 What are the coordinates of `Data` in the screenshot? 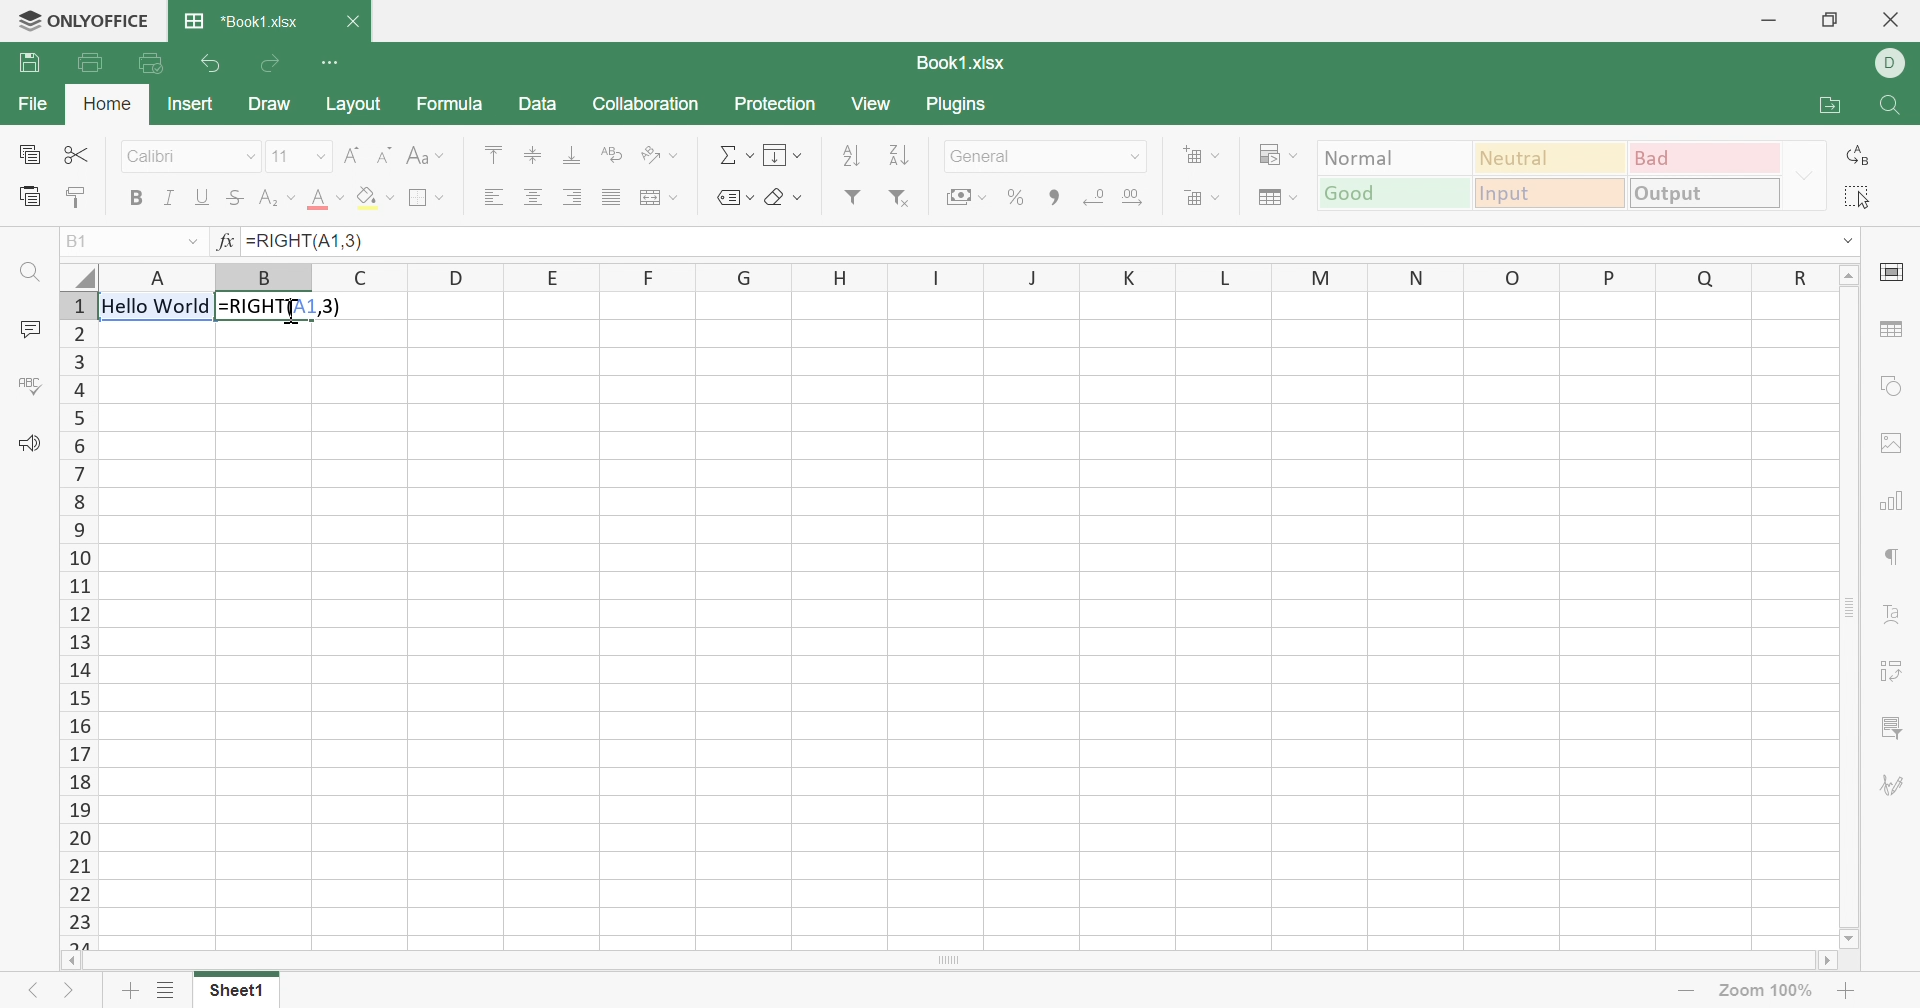 It's located at (531, 104).